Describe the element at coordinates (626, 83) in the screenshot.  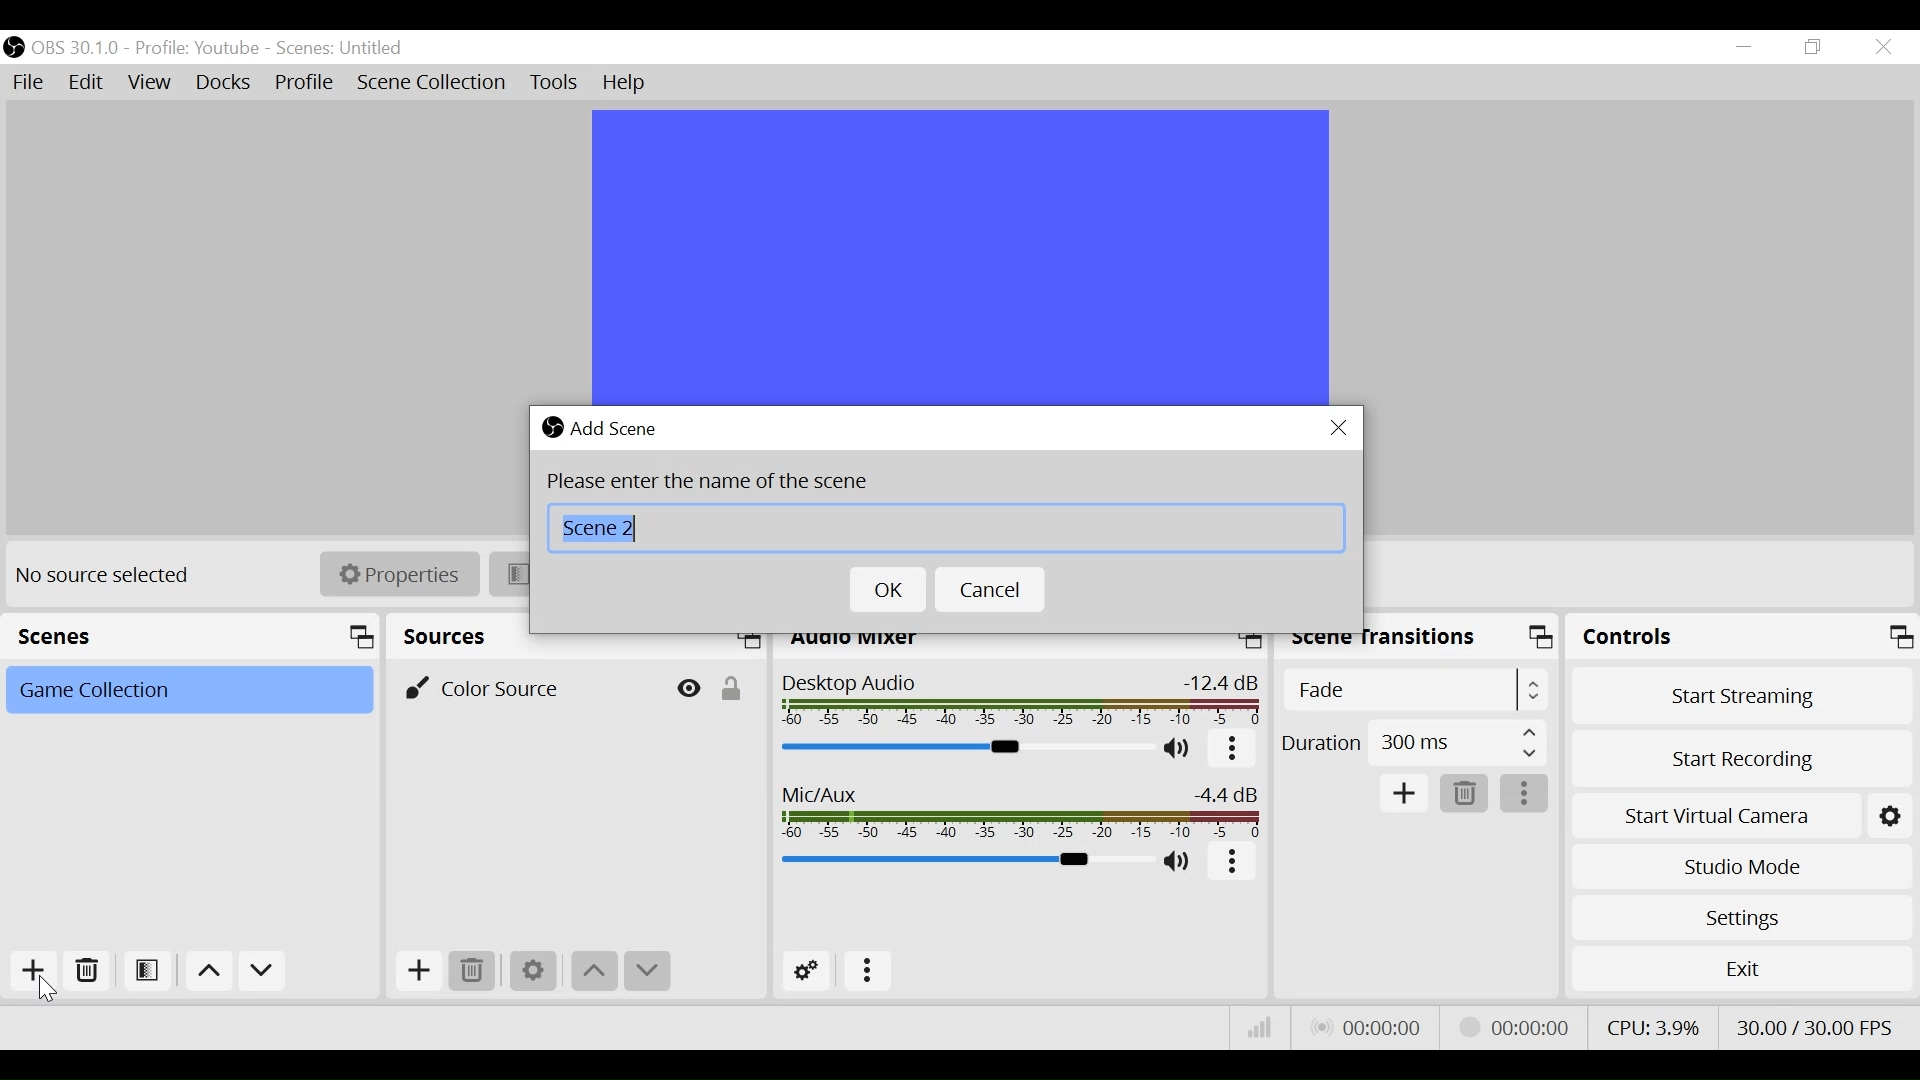
I see `Help` at that location.